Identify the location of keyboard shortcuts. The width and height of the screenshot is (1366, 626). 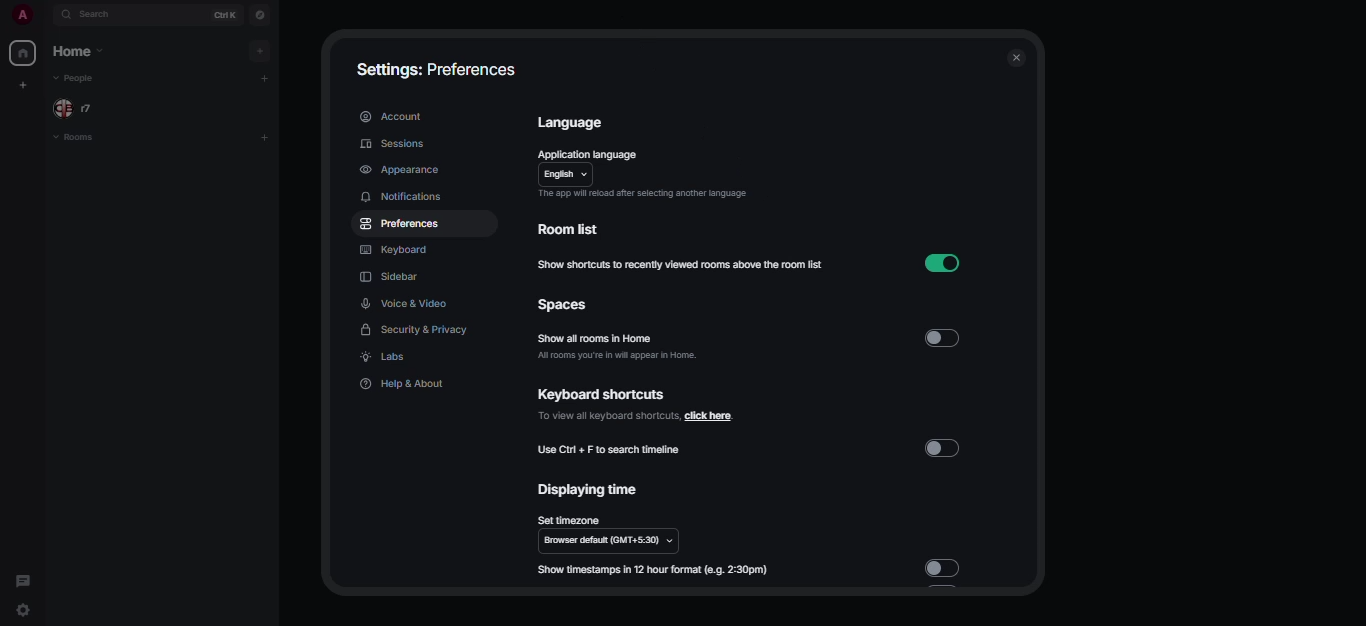
(600, 395).